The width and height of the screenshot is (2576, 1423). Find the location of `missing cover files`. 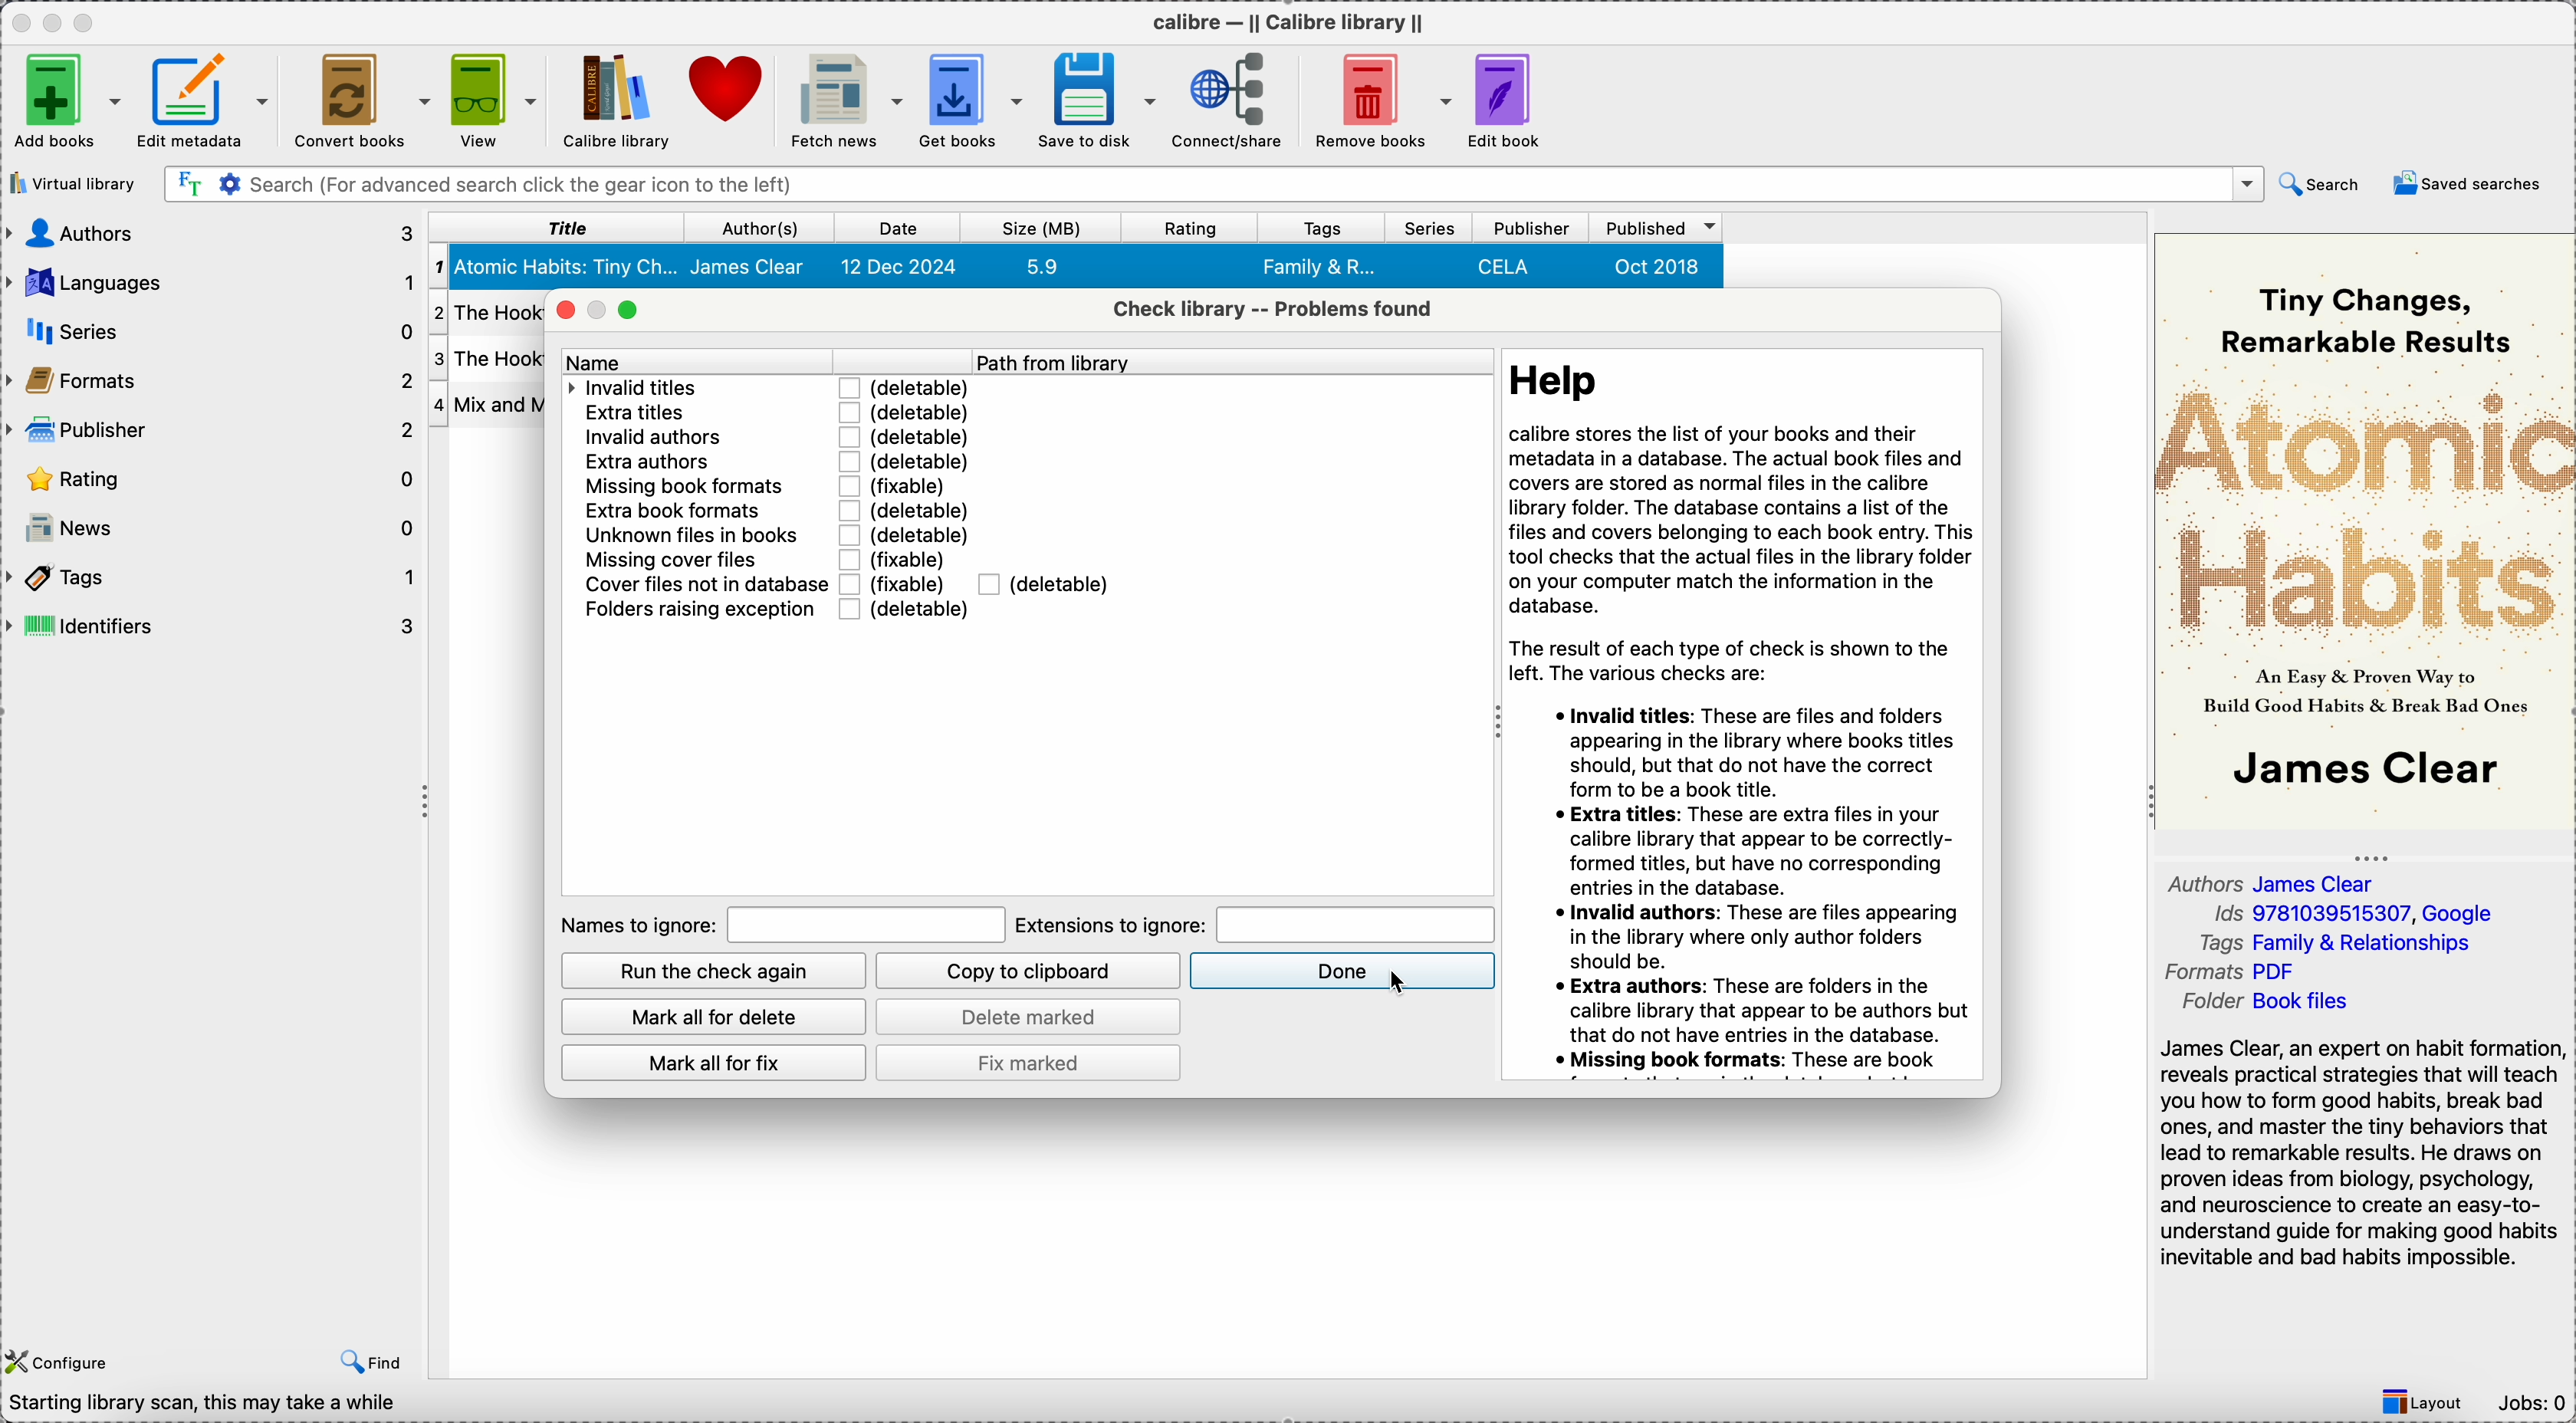

missing cover files is located at coordinates (699, 563).